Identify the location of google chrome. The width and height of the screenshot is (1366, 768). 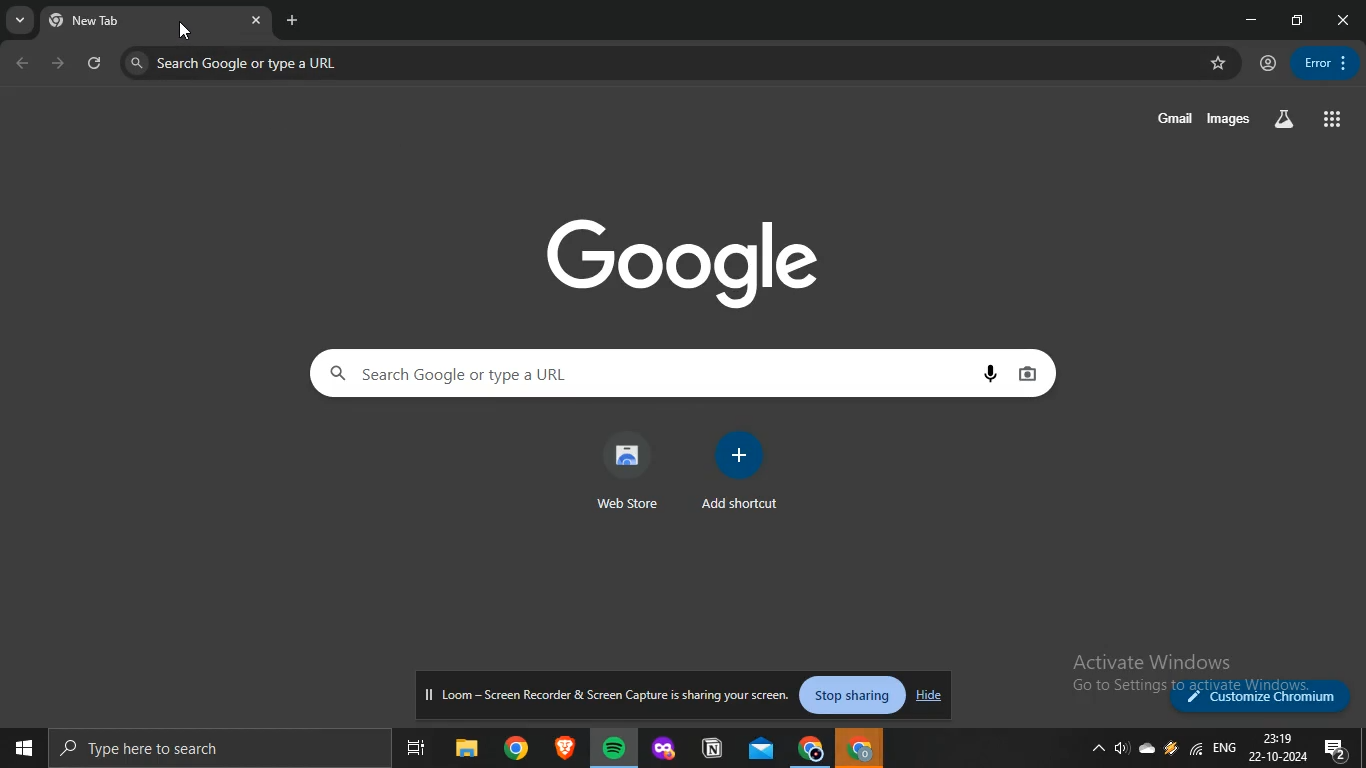
(862, 749).